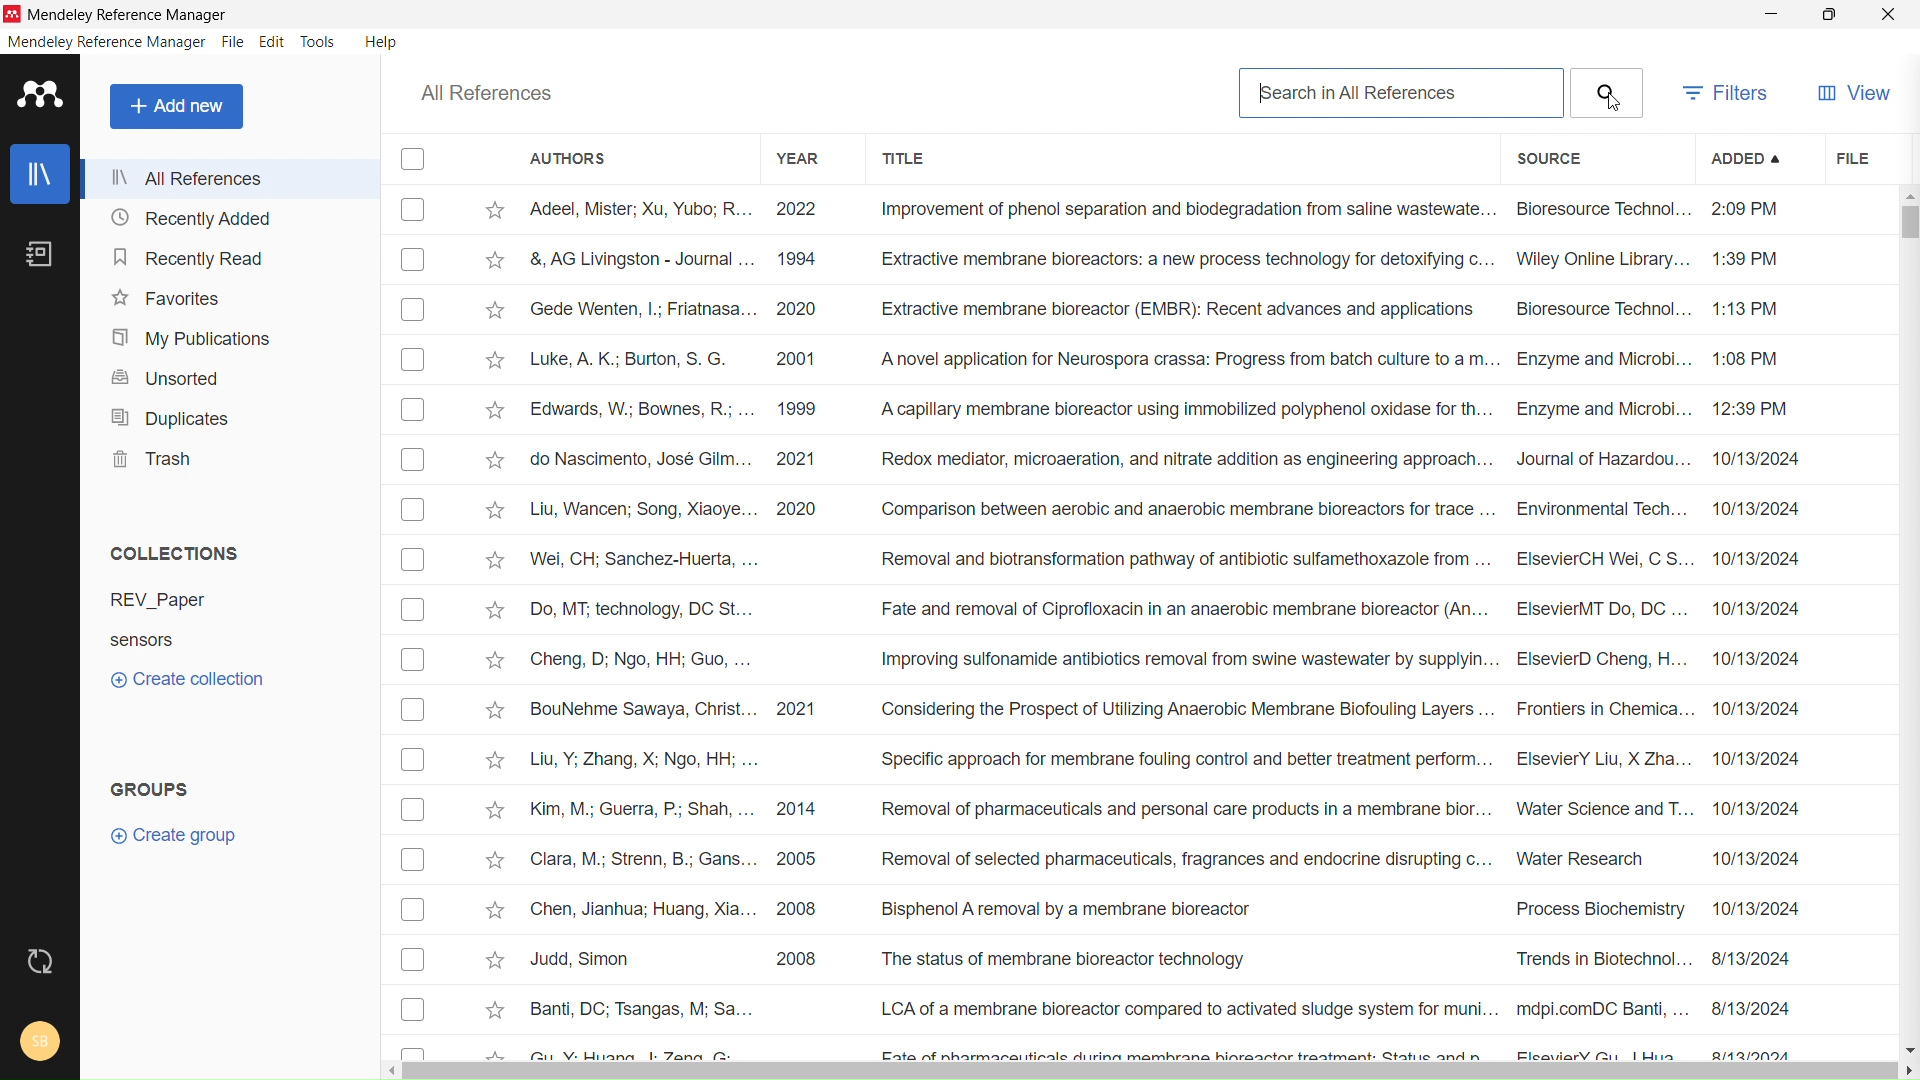 This screenshot has width=1920, height=1080. I want to click on Checkbox, so click(415, 210).